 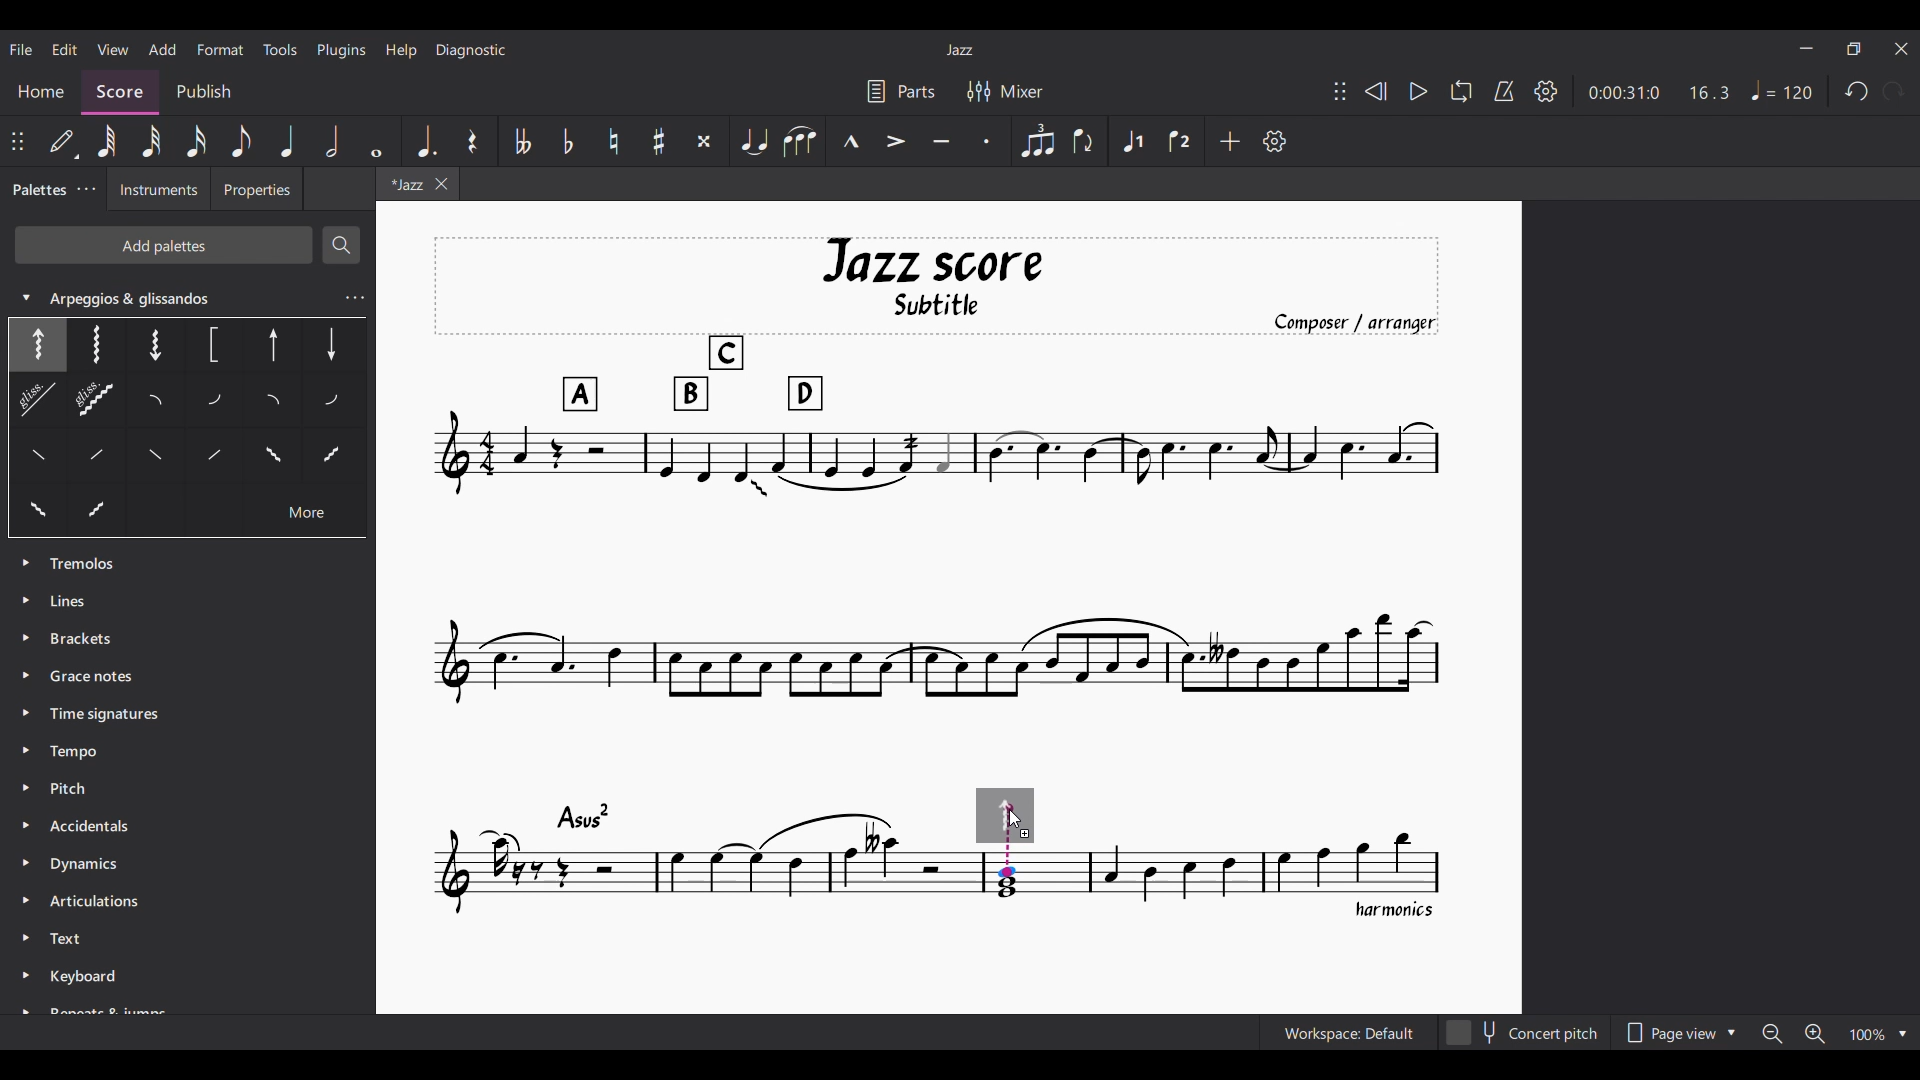 What do you see at coordinates (288, 141) in the screenshot?
I see `Quarter note` at bounding box center [288, 141].